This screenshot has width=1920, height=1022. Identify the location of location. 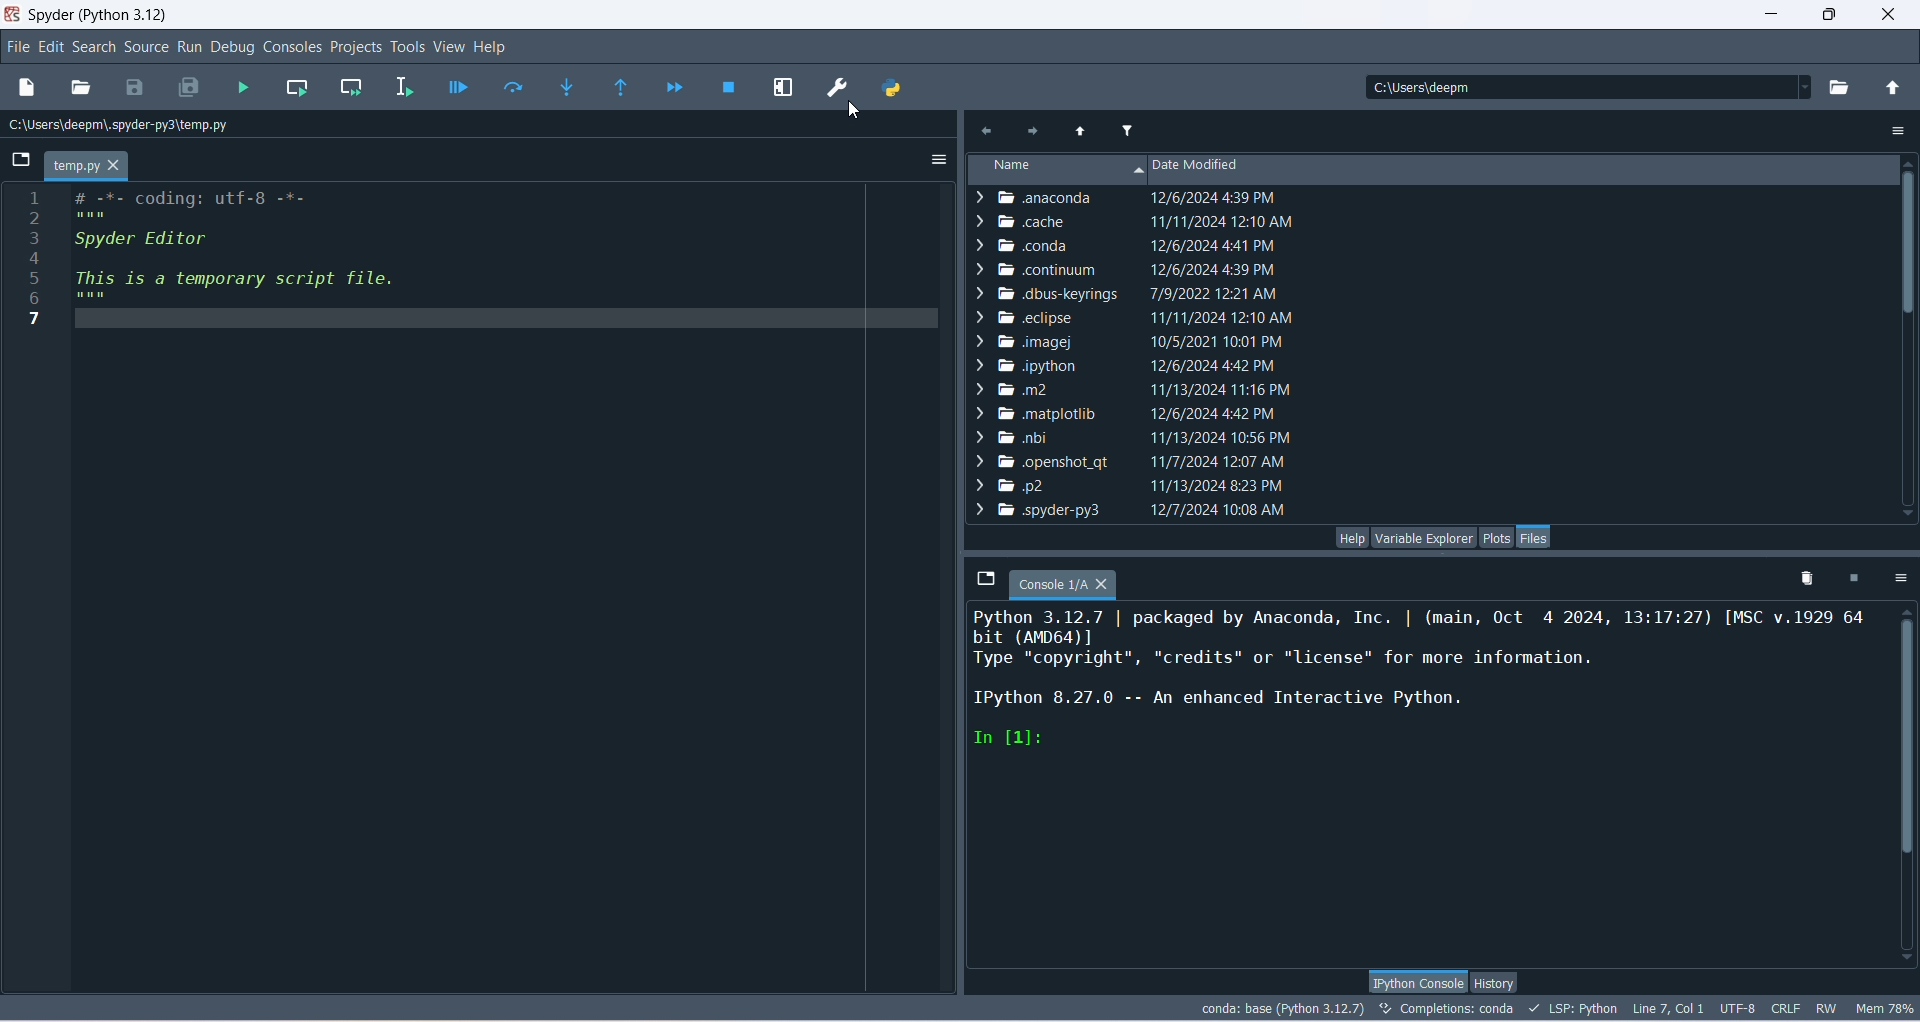
(123, 125).